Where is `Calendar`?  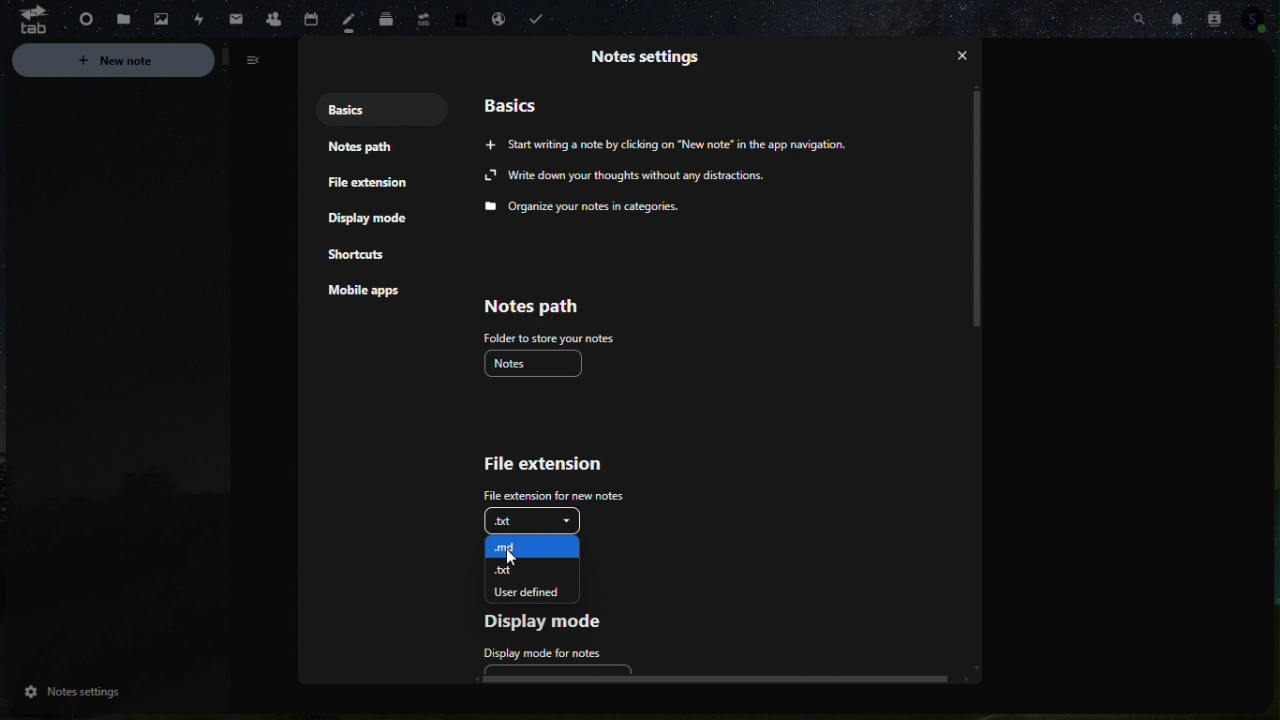
Calendar is located at coordinates (319, 15).